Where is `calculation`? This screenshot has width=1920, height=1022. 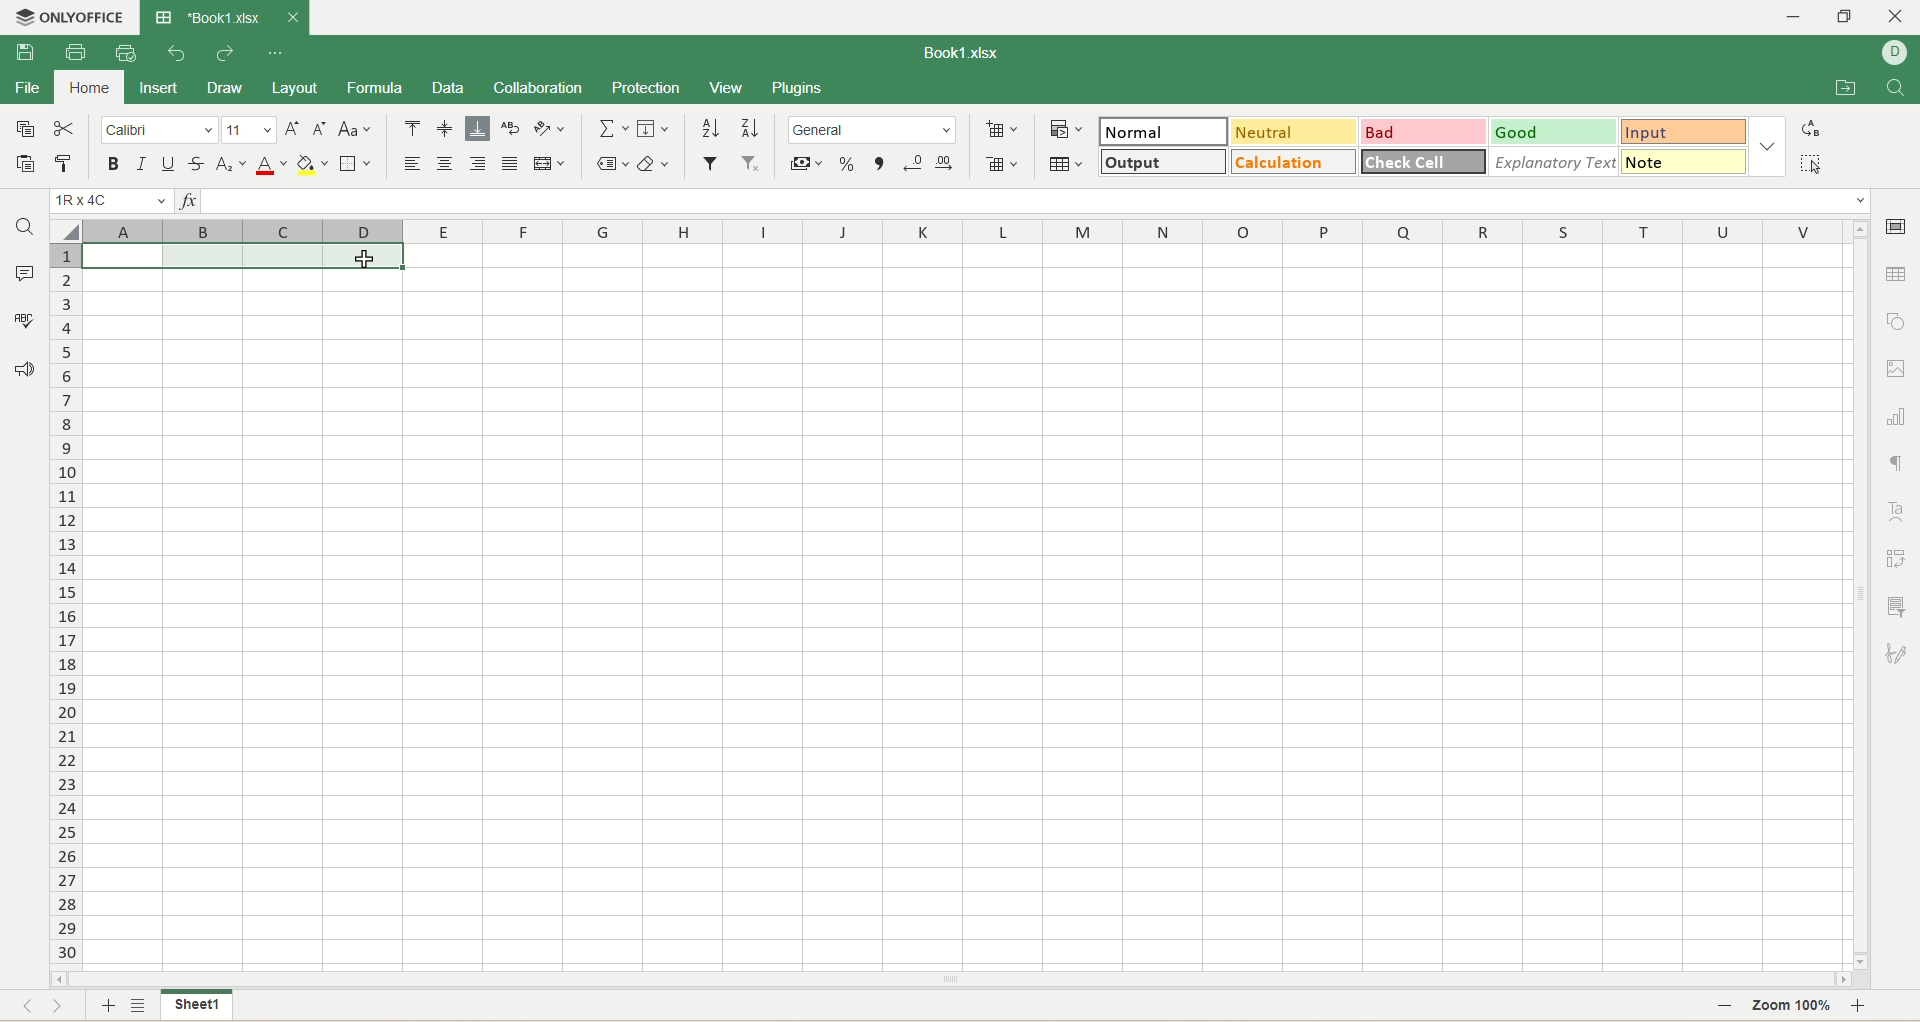 calculation is located at coordinates (1289, 162).